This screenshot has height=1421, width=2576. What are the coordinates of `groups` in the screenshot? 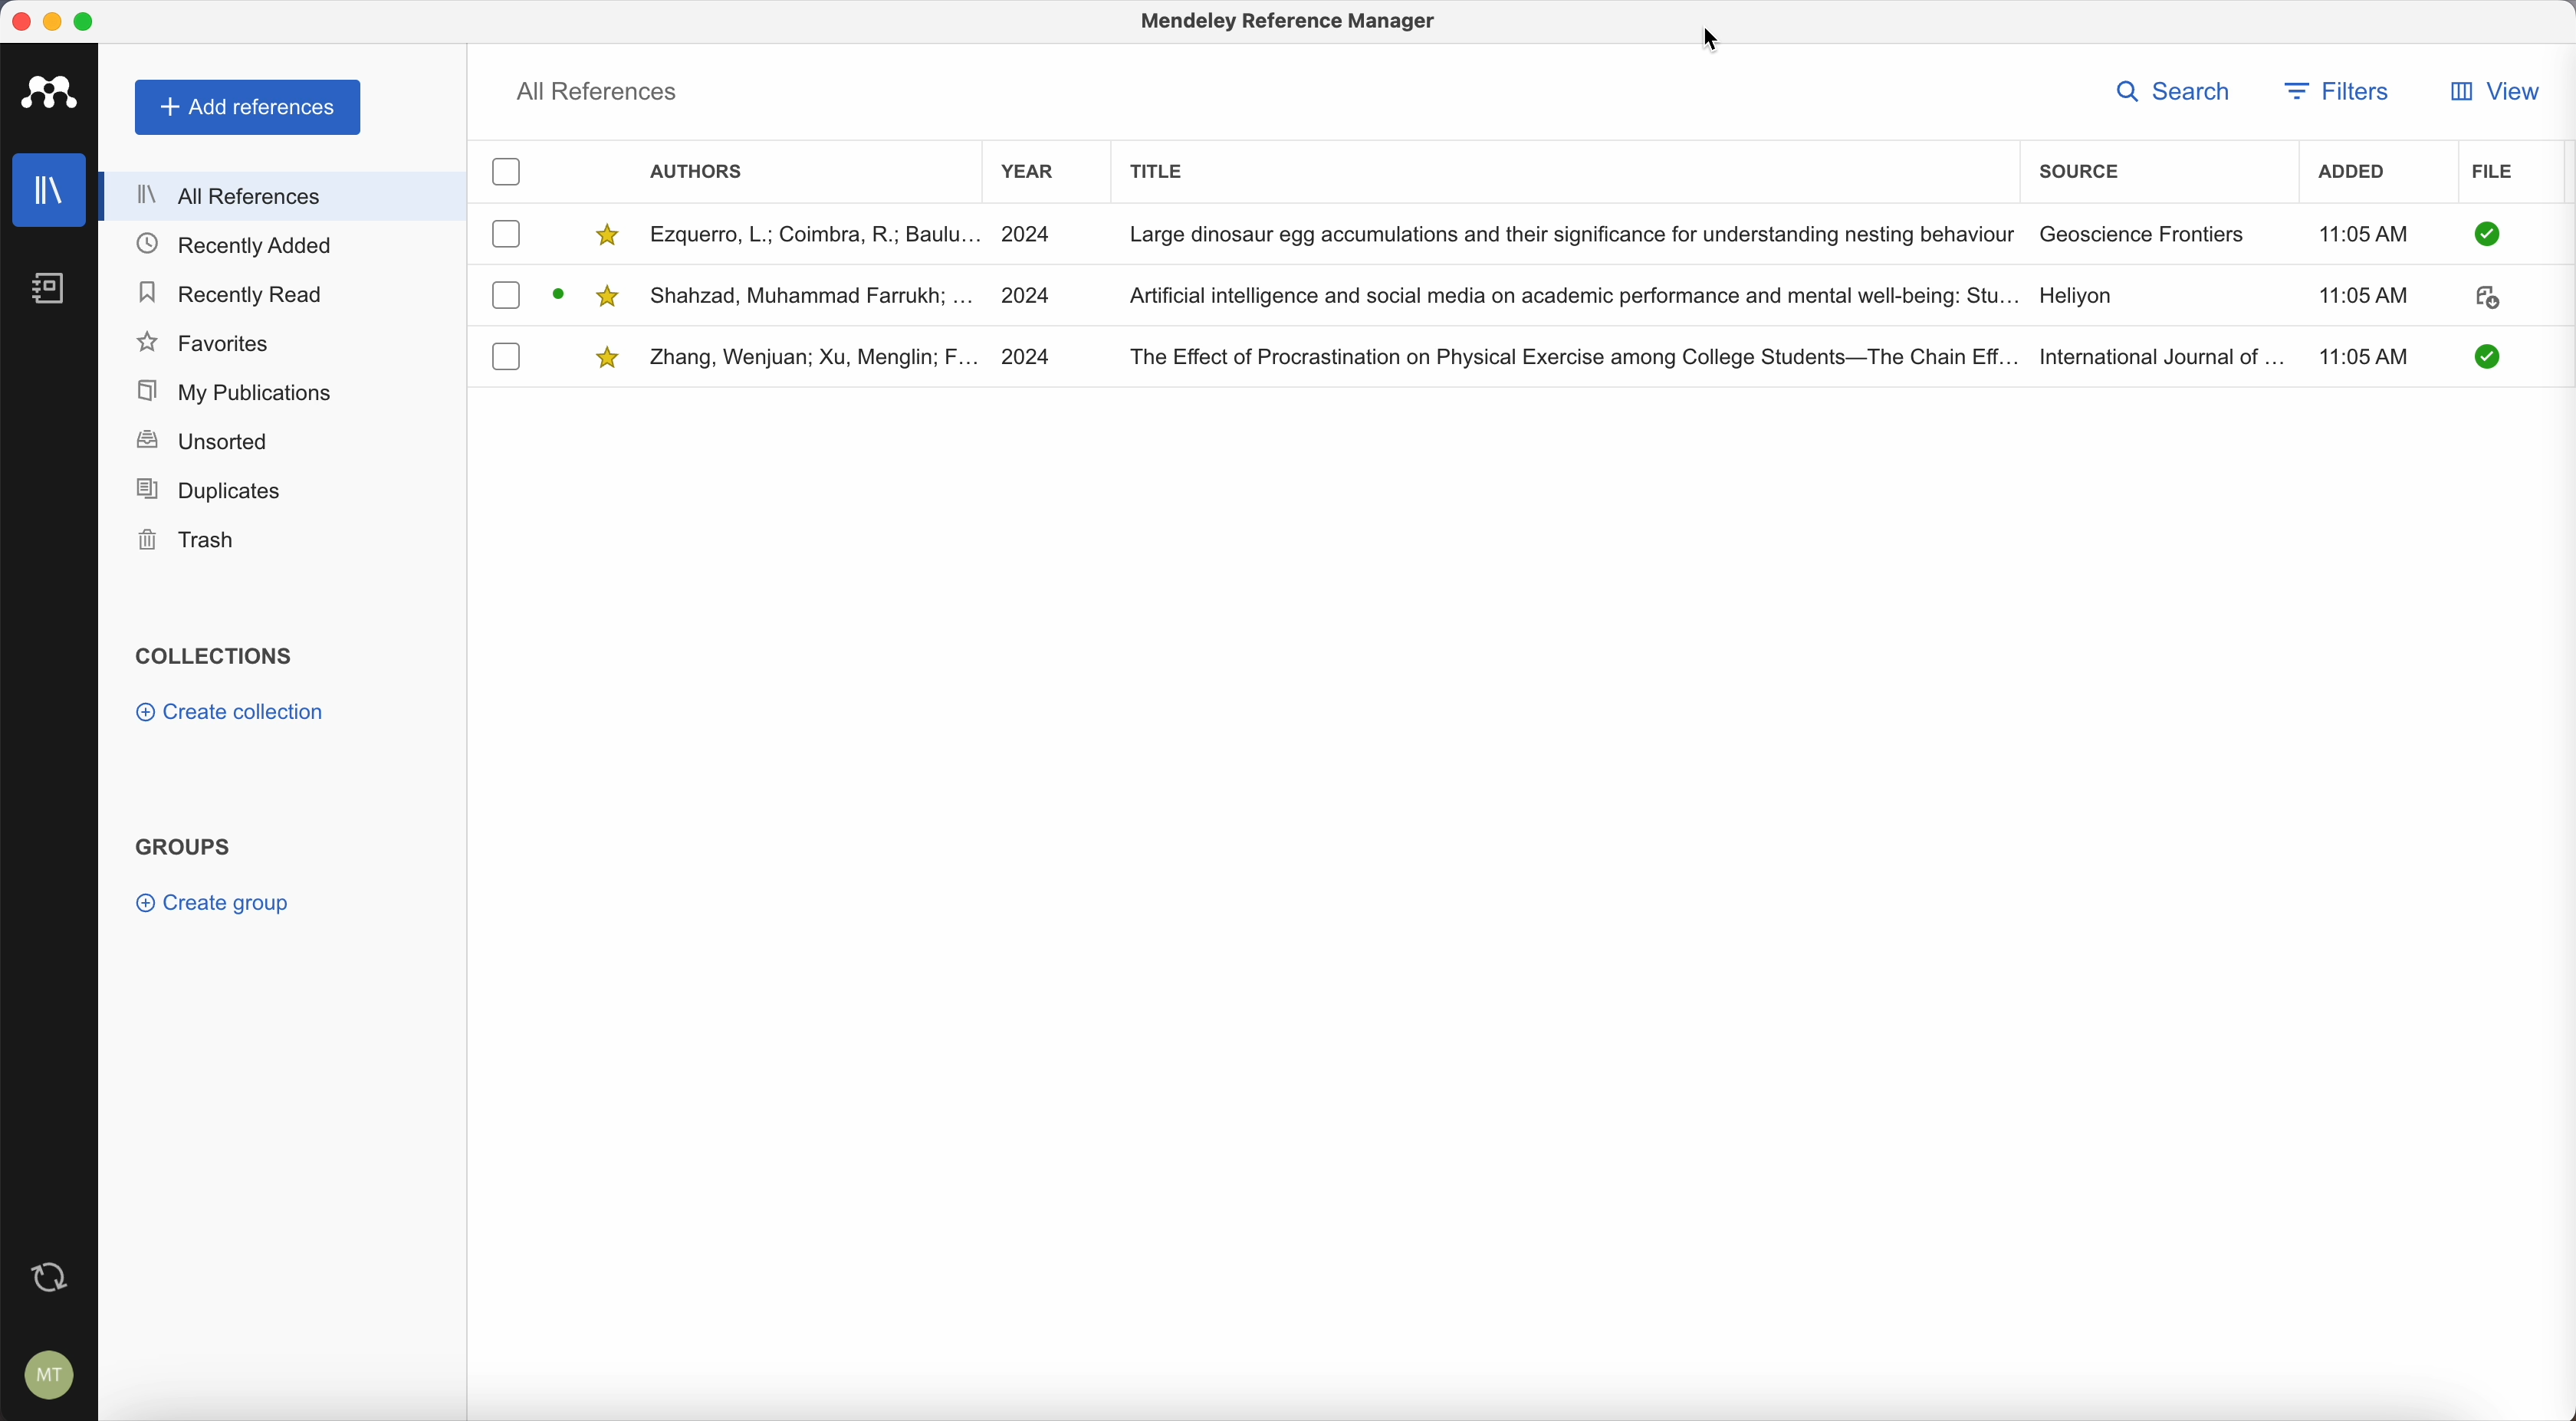 It's located at (184, 844).